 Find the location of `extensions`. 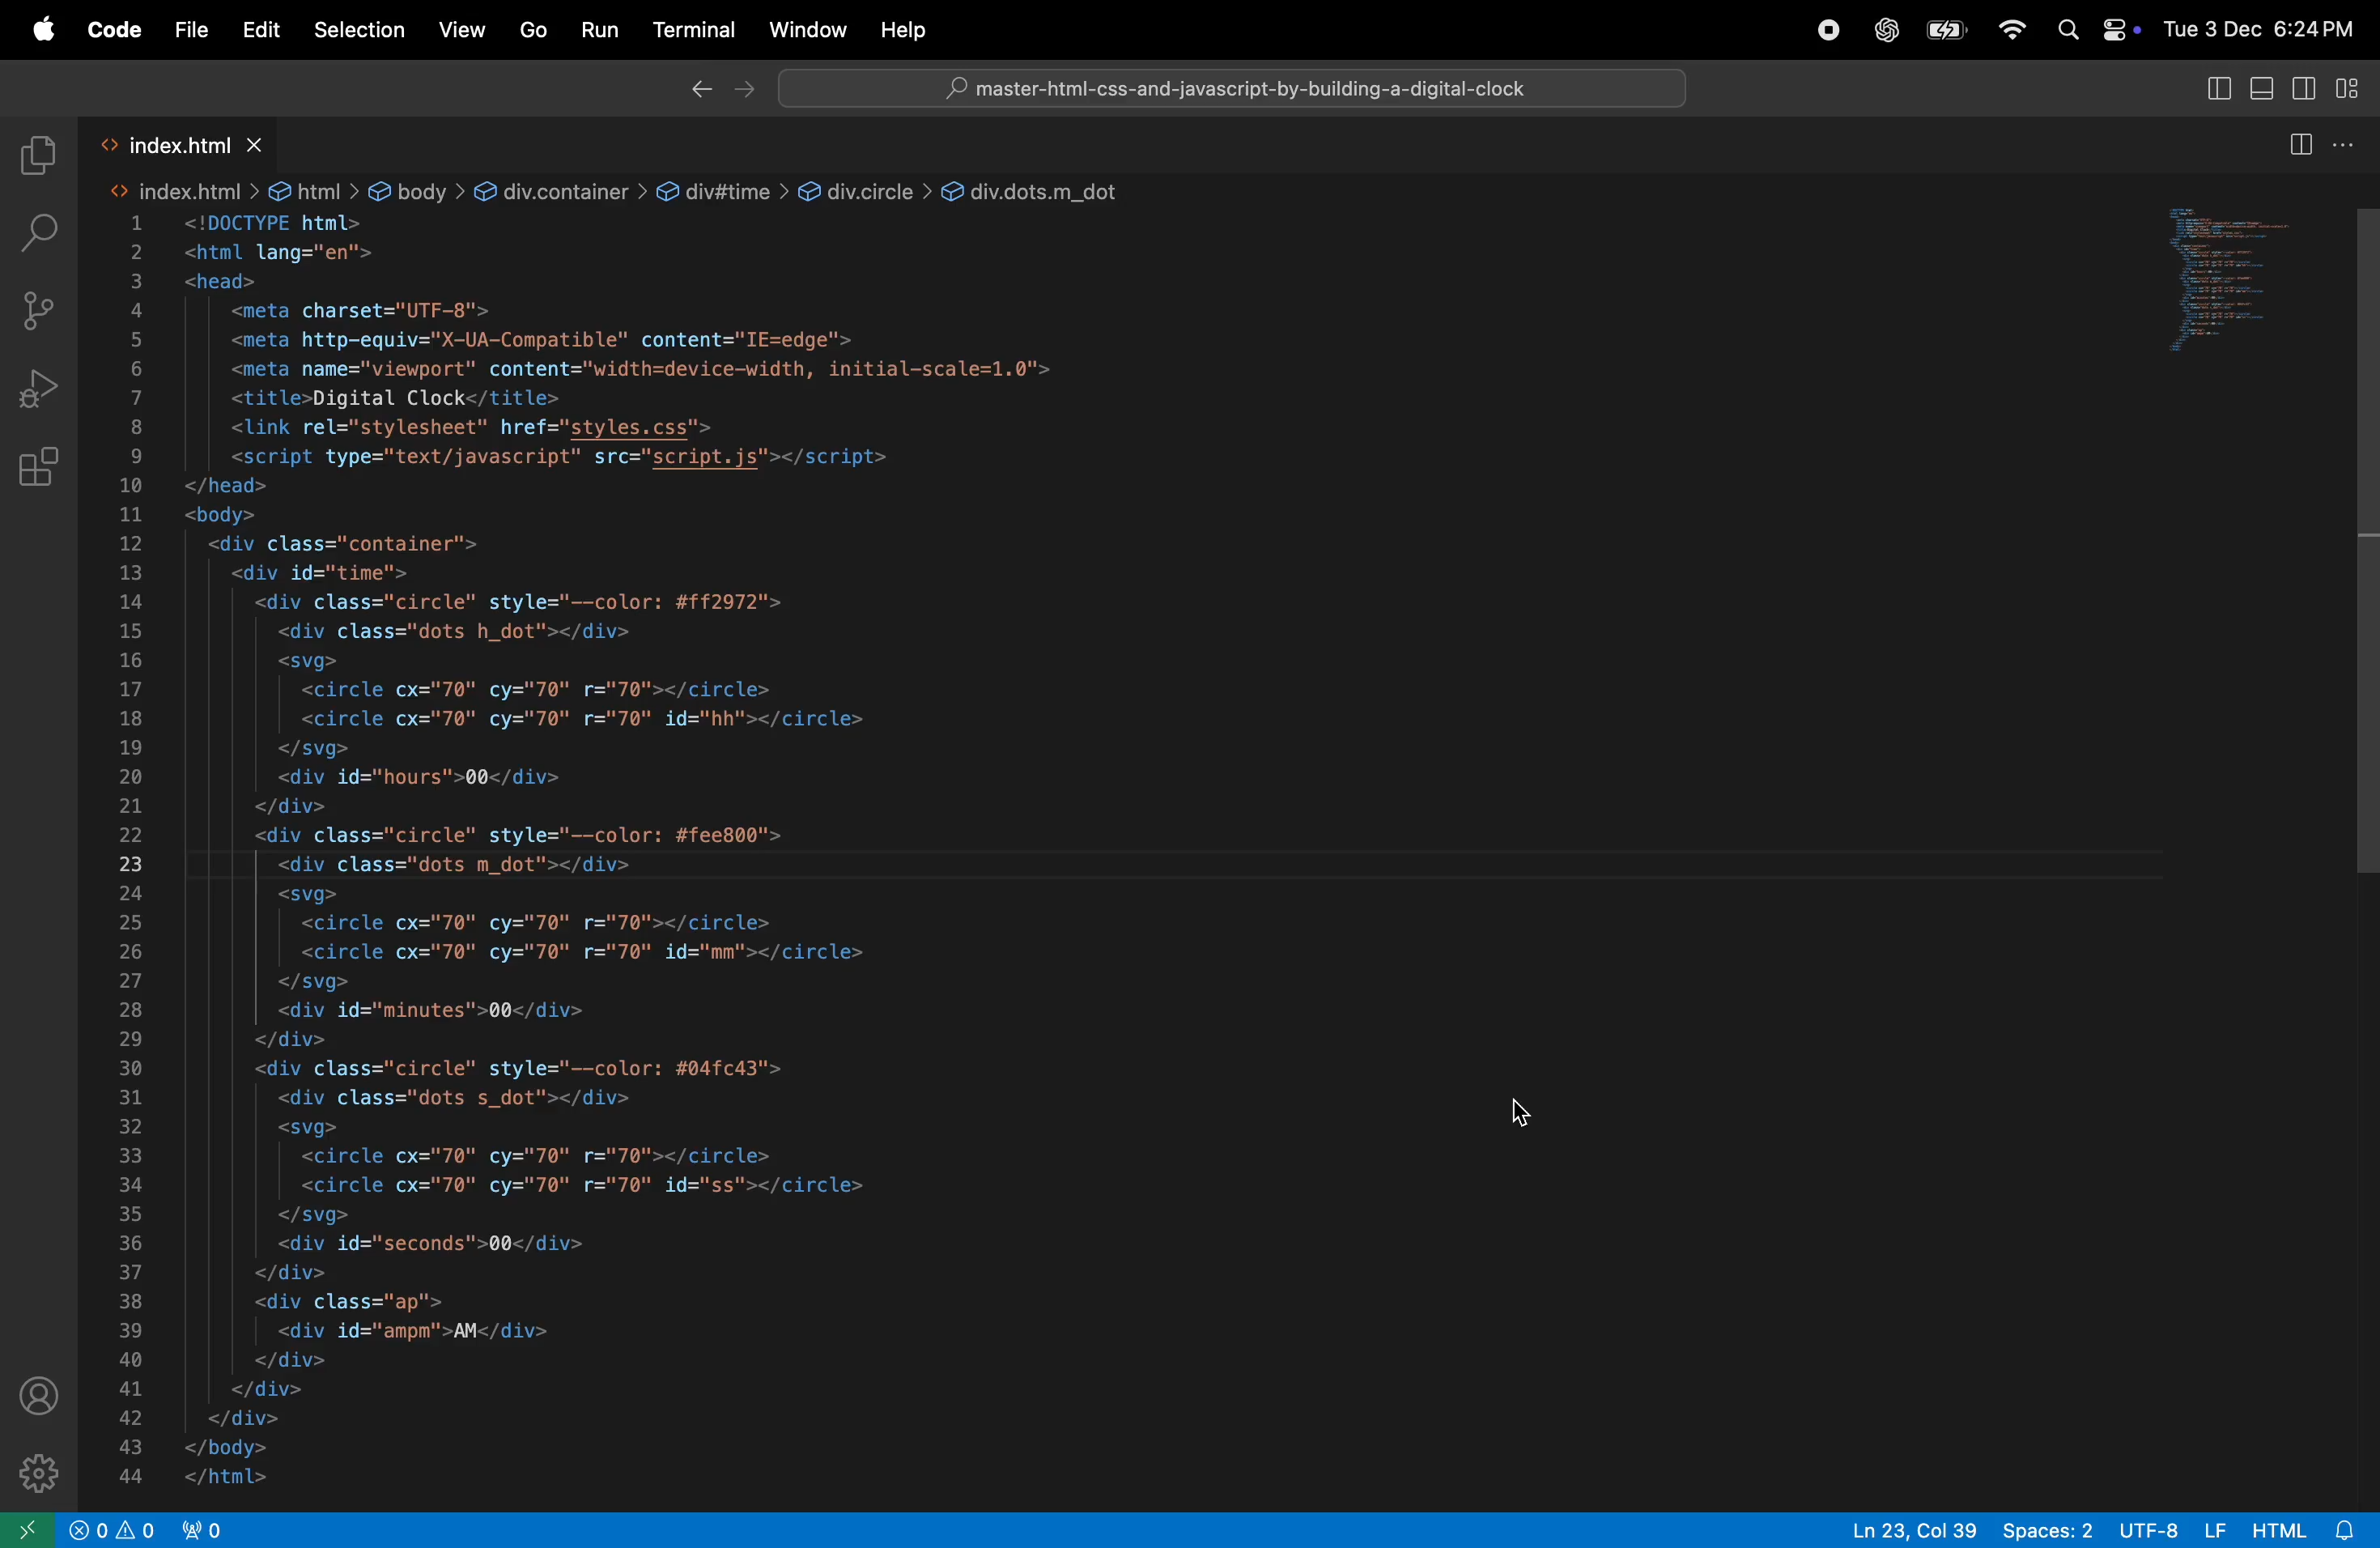

extensions is located at coordinates (39, 469).